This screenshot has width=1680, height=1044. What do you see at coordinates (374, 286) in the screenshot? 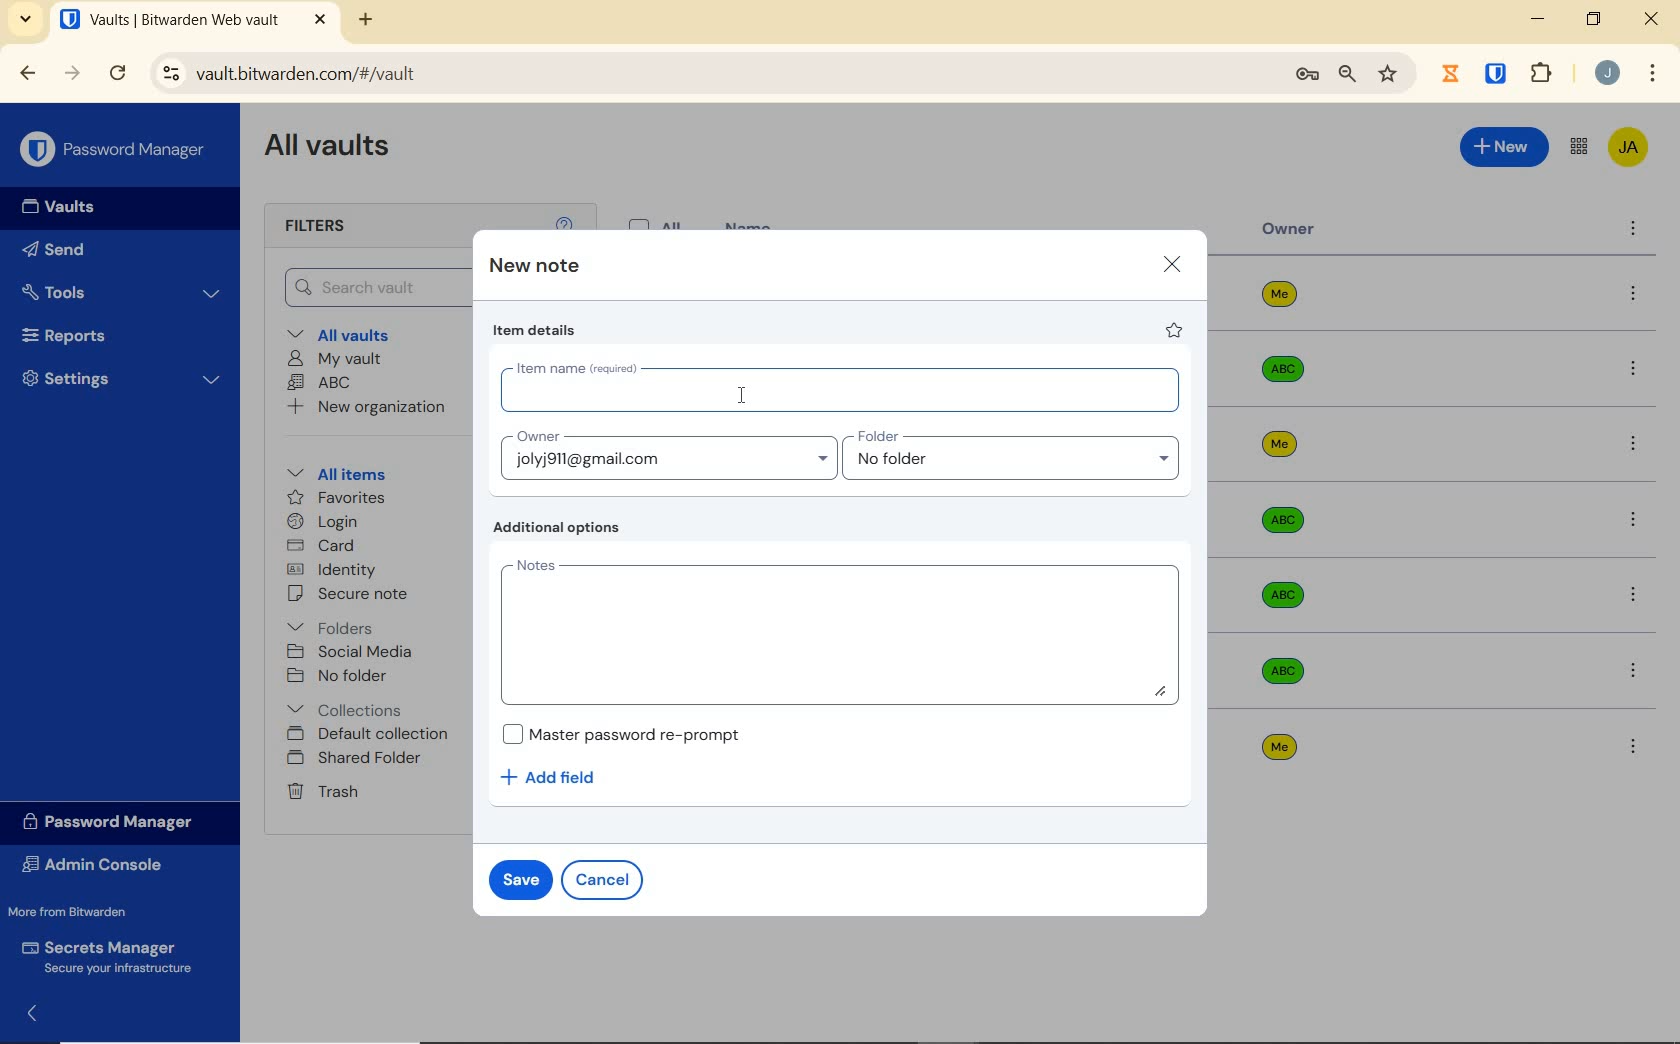
I see `Search Vault` at bounding box center [374, 286].